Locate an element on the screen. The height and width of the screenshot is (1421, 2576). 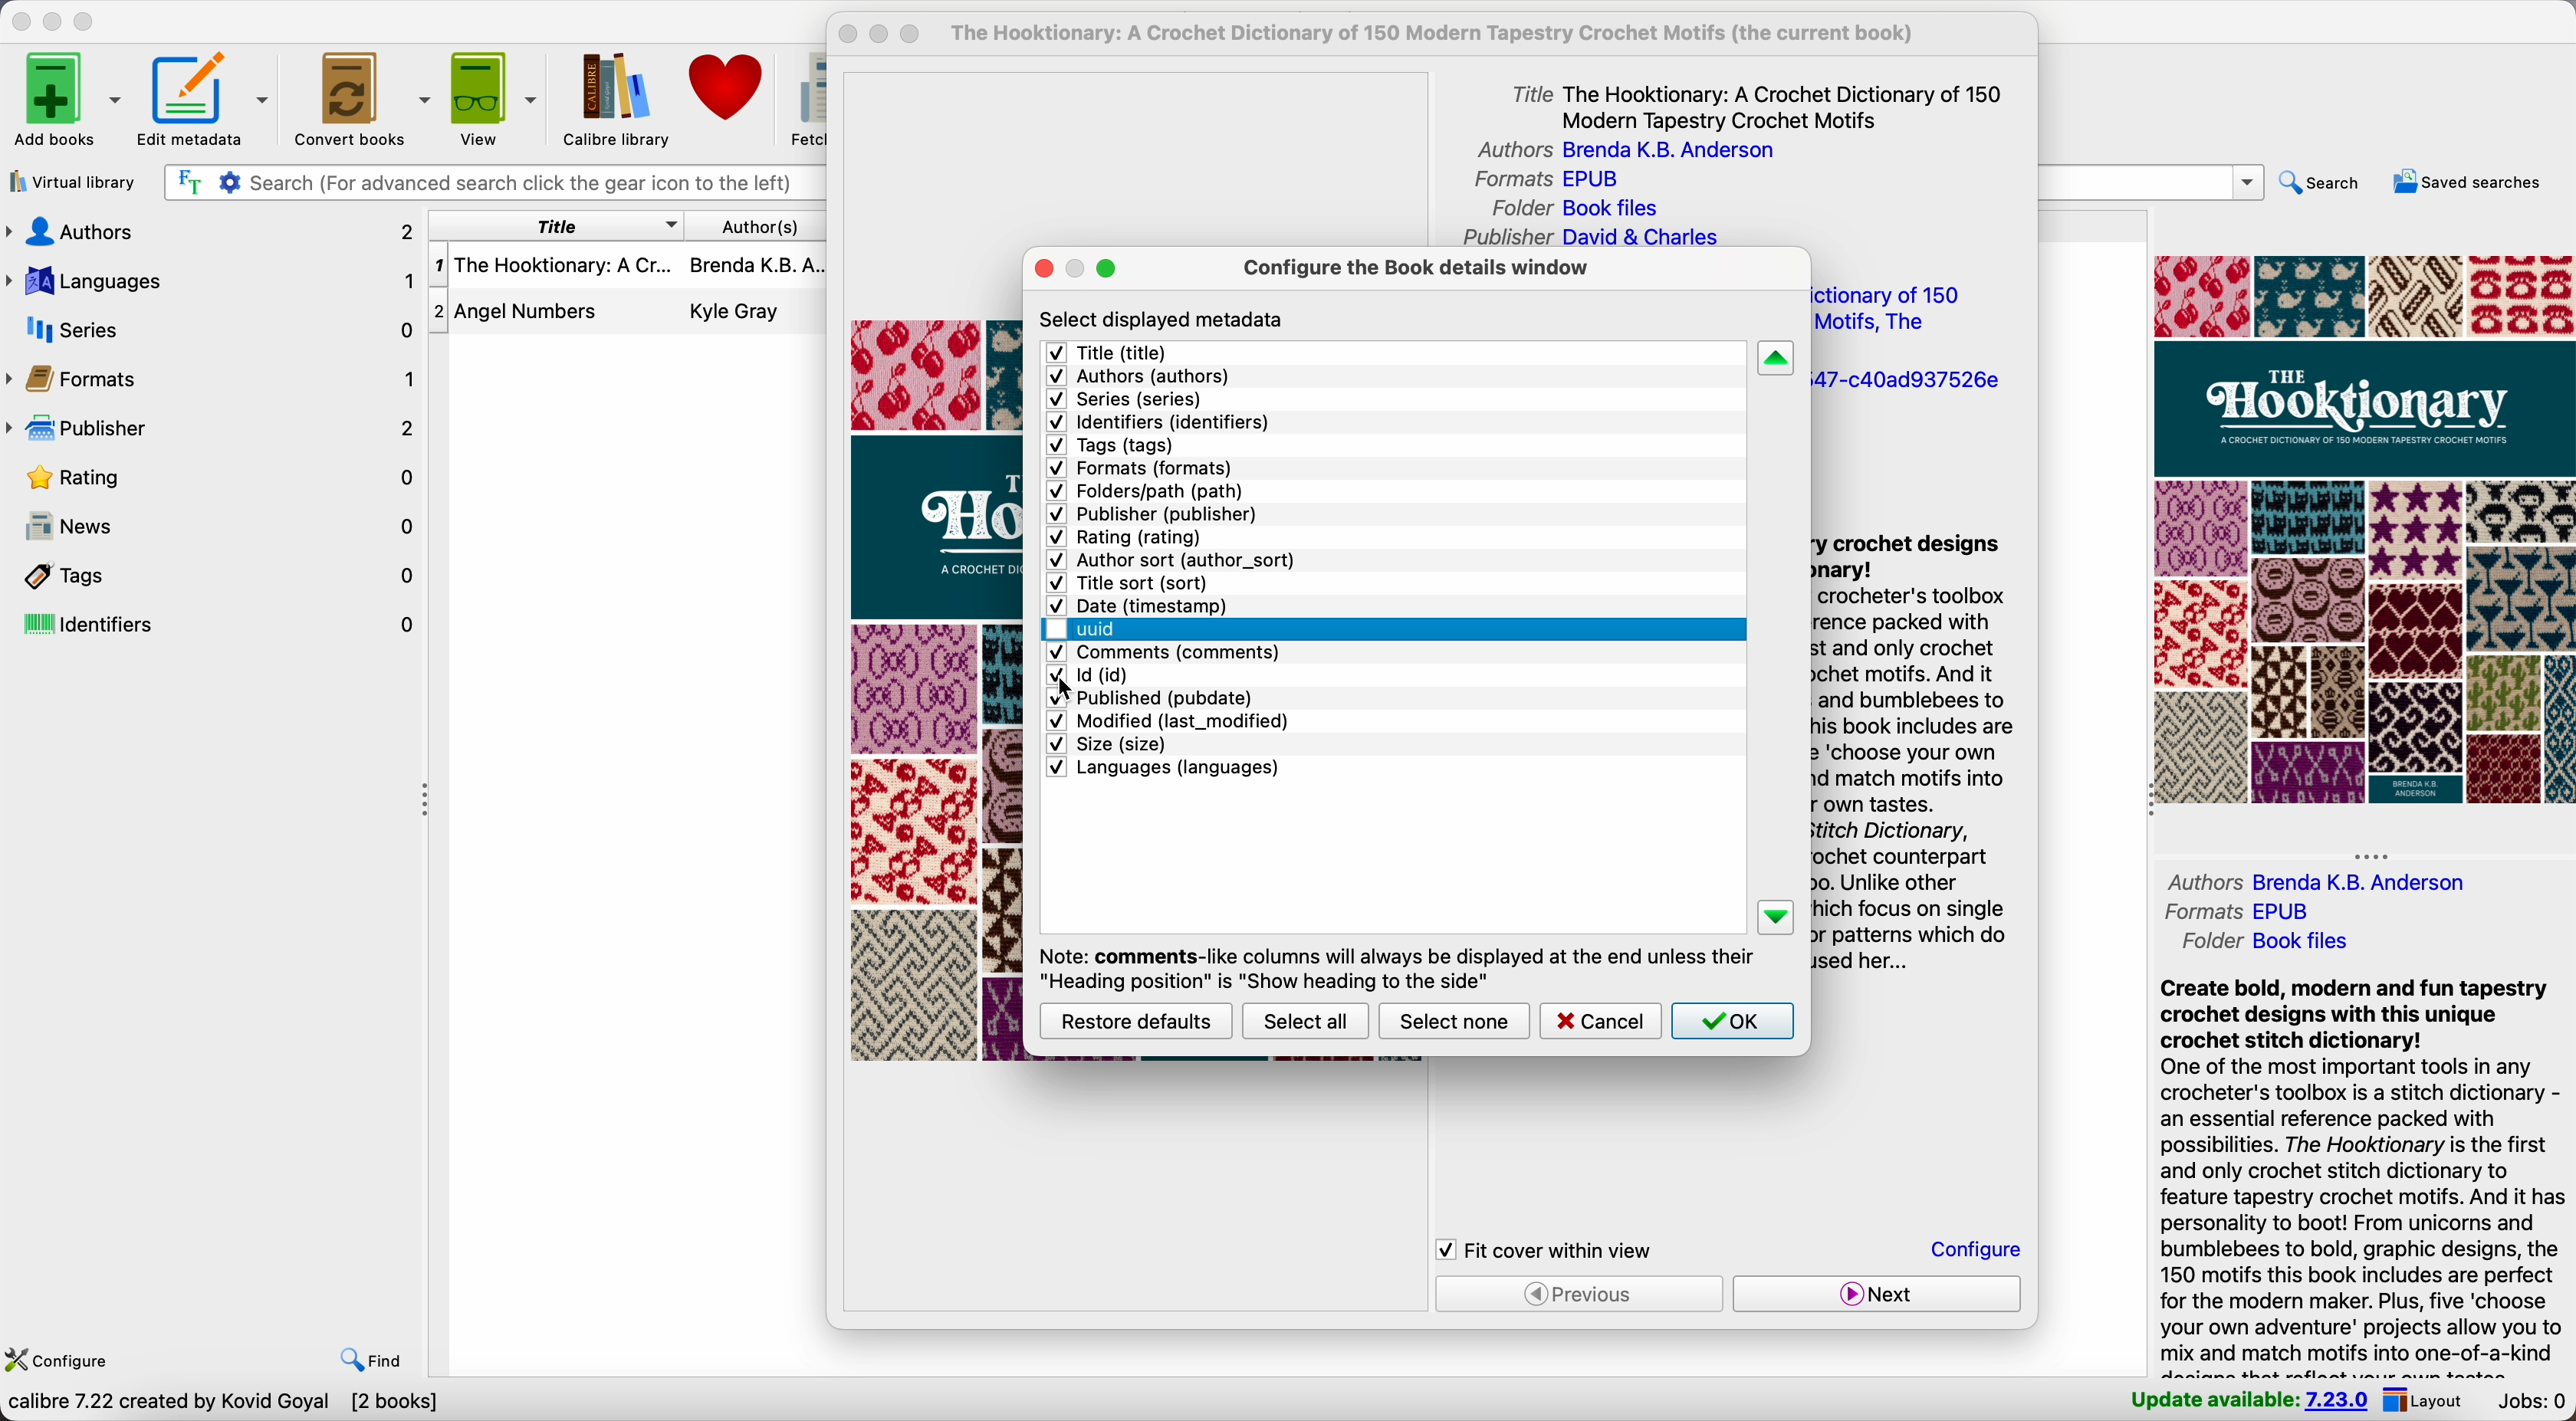
publisher is located at coordinates (1155, 515).